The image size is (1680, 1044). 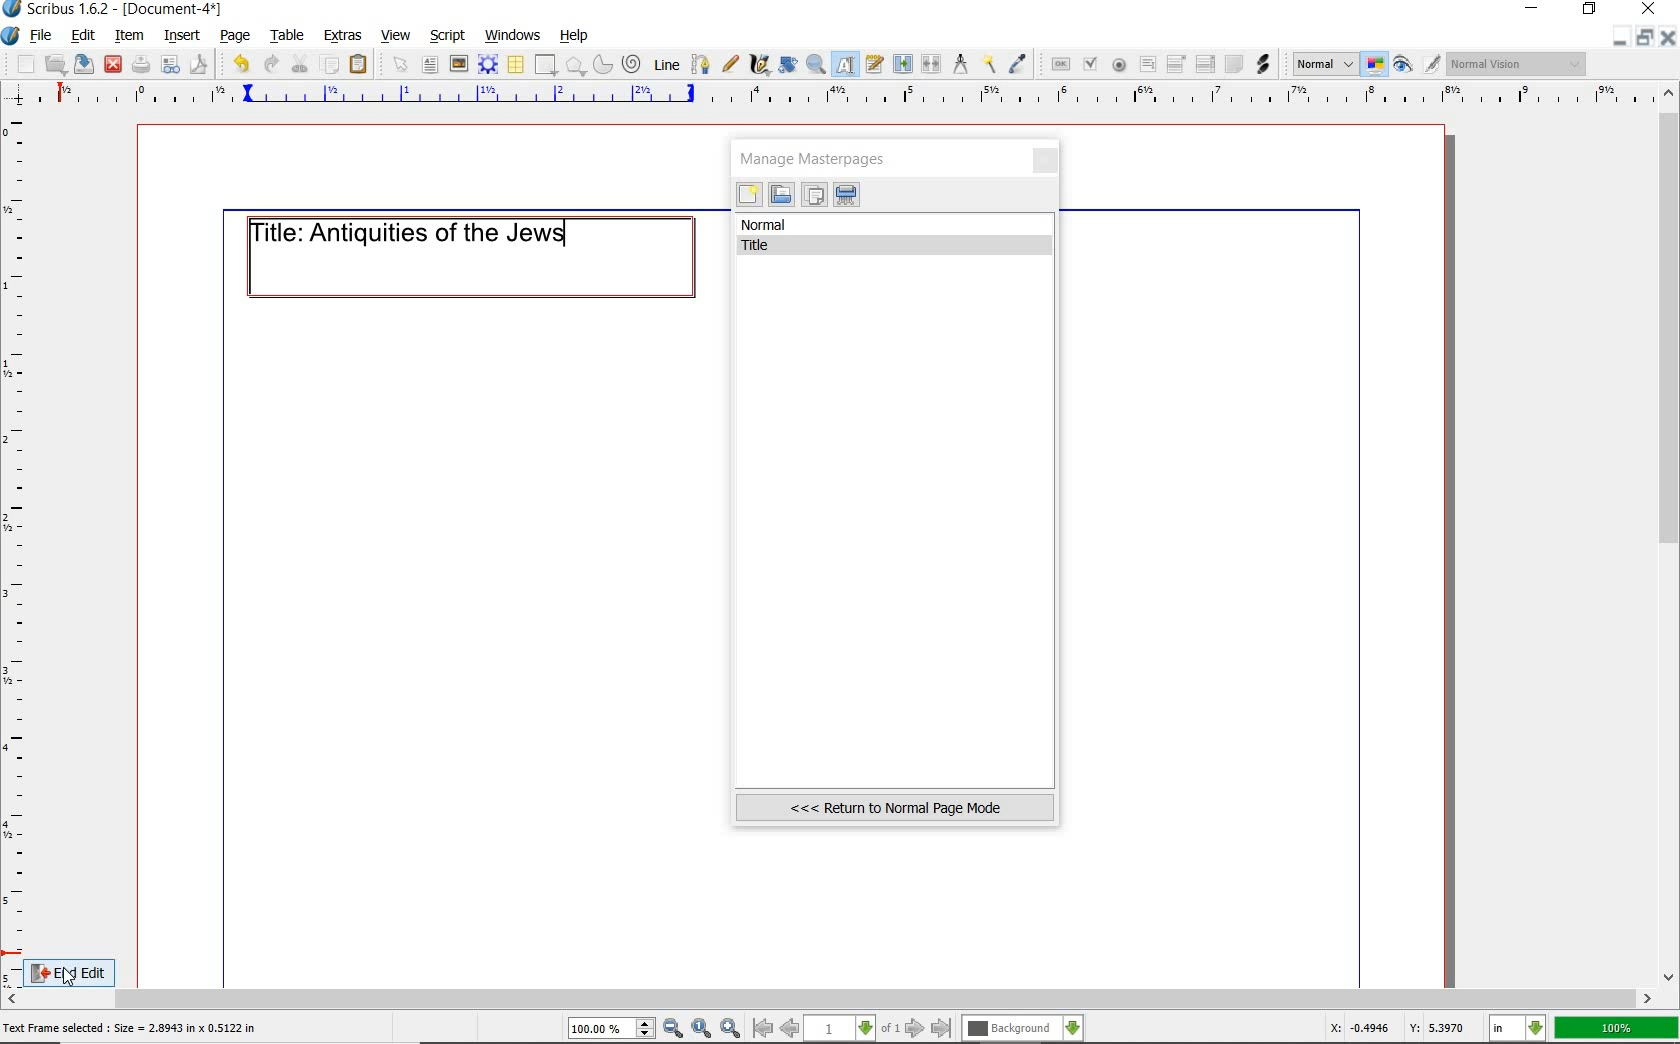 I want to click on save, so click(x=85, y=64).